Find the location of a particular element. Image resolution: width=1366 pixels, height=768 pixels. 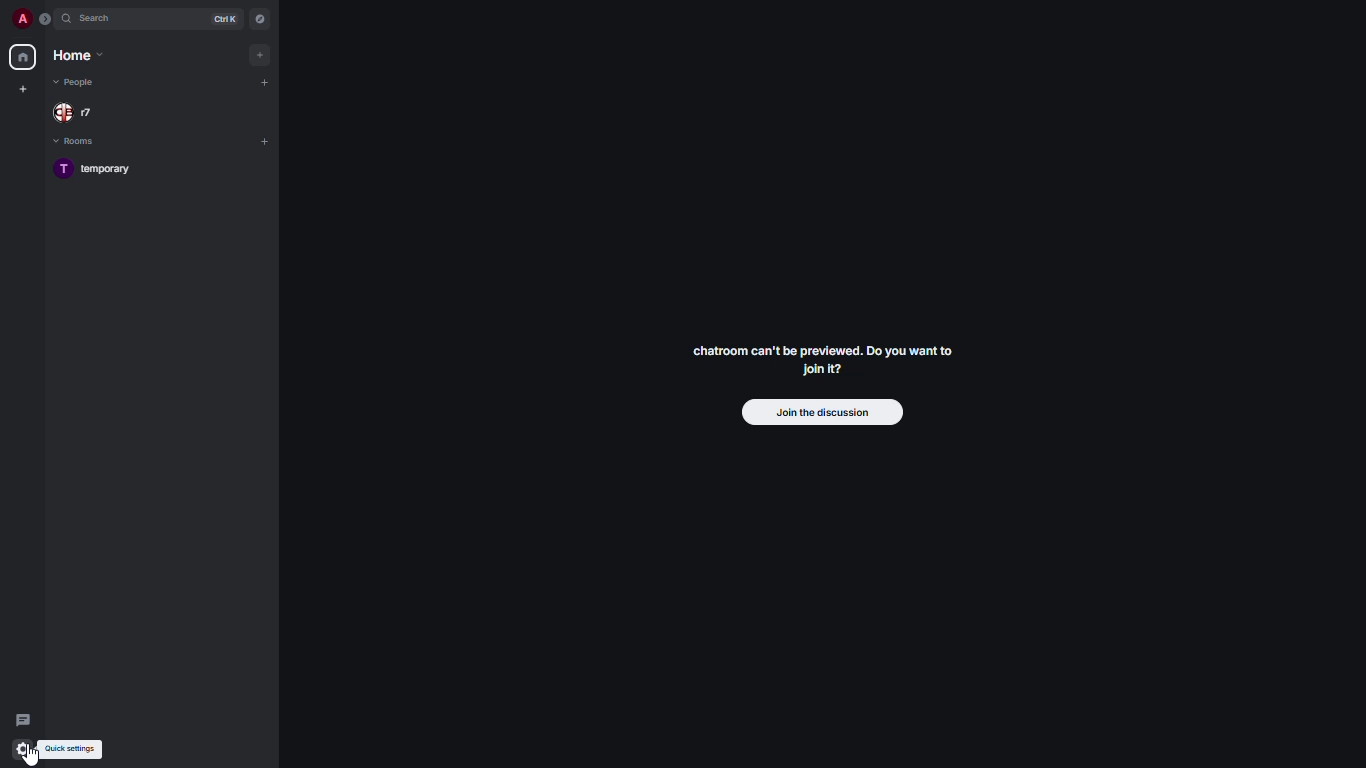

profile is located at coordinates (21, 18).